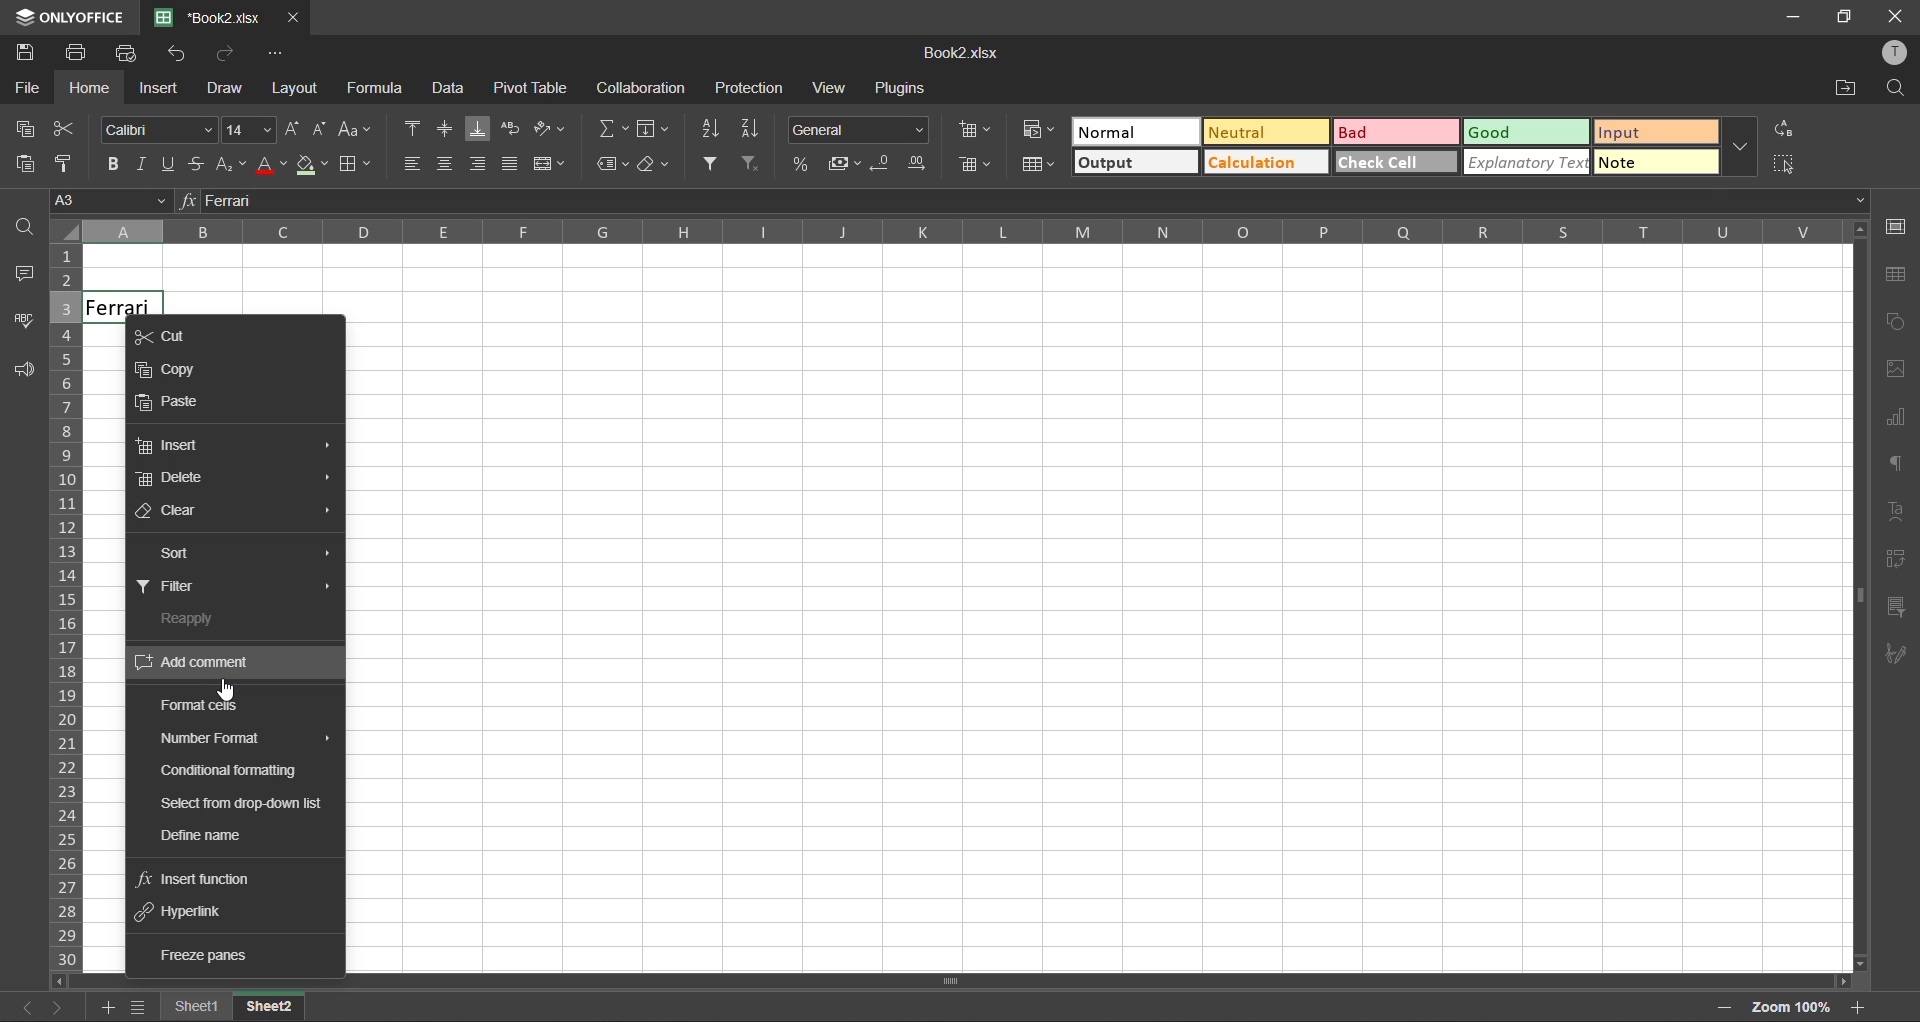 This screenshot has width=1920, height=1022. Describe the element at coordinates (1896, 14) in the screenshot. I see `Close ` at that location.